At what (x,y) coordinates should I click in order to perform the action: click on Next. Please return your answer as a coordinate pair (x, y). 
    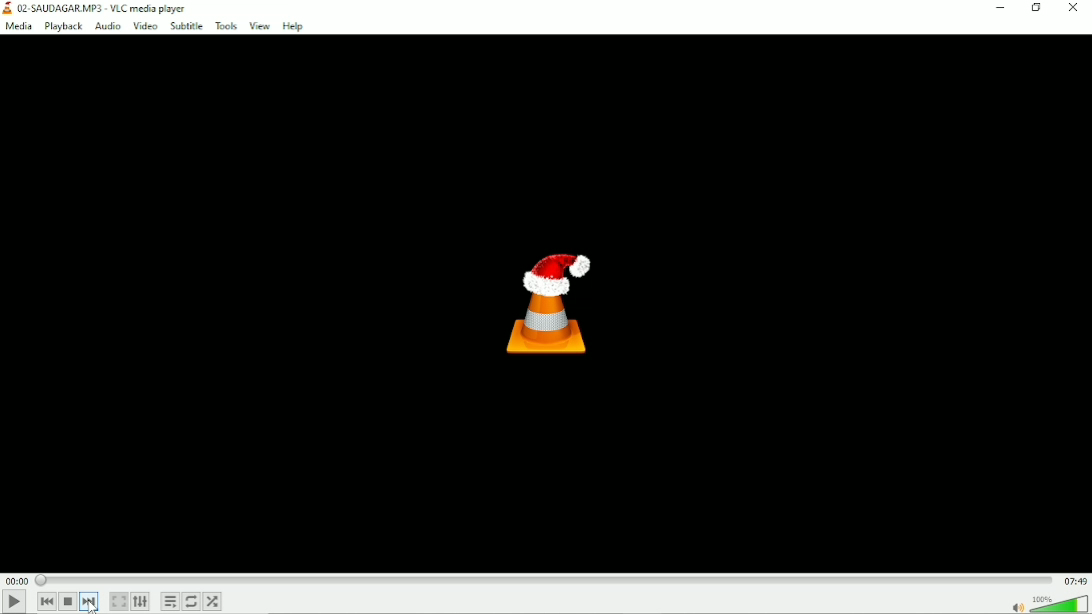
    Looking at the image, I should click on (90, 602).